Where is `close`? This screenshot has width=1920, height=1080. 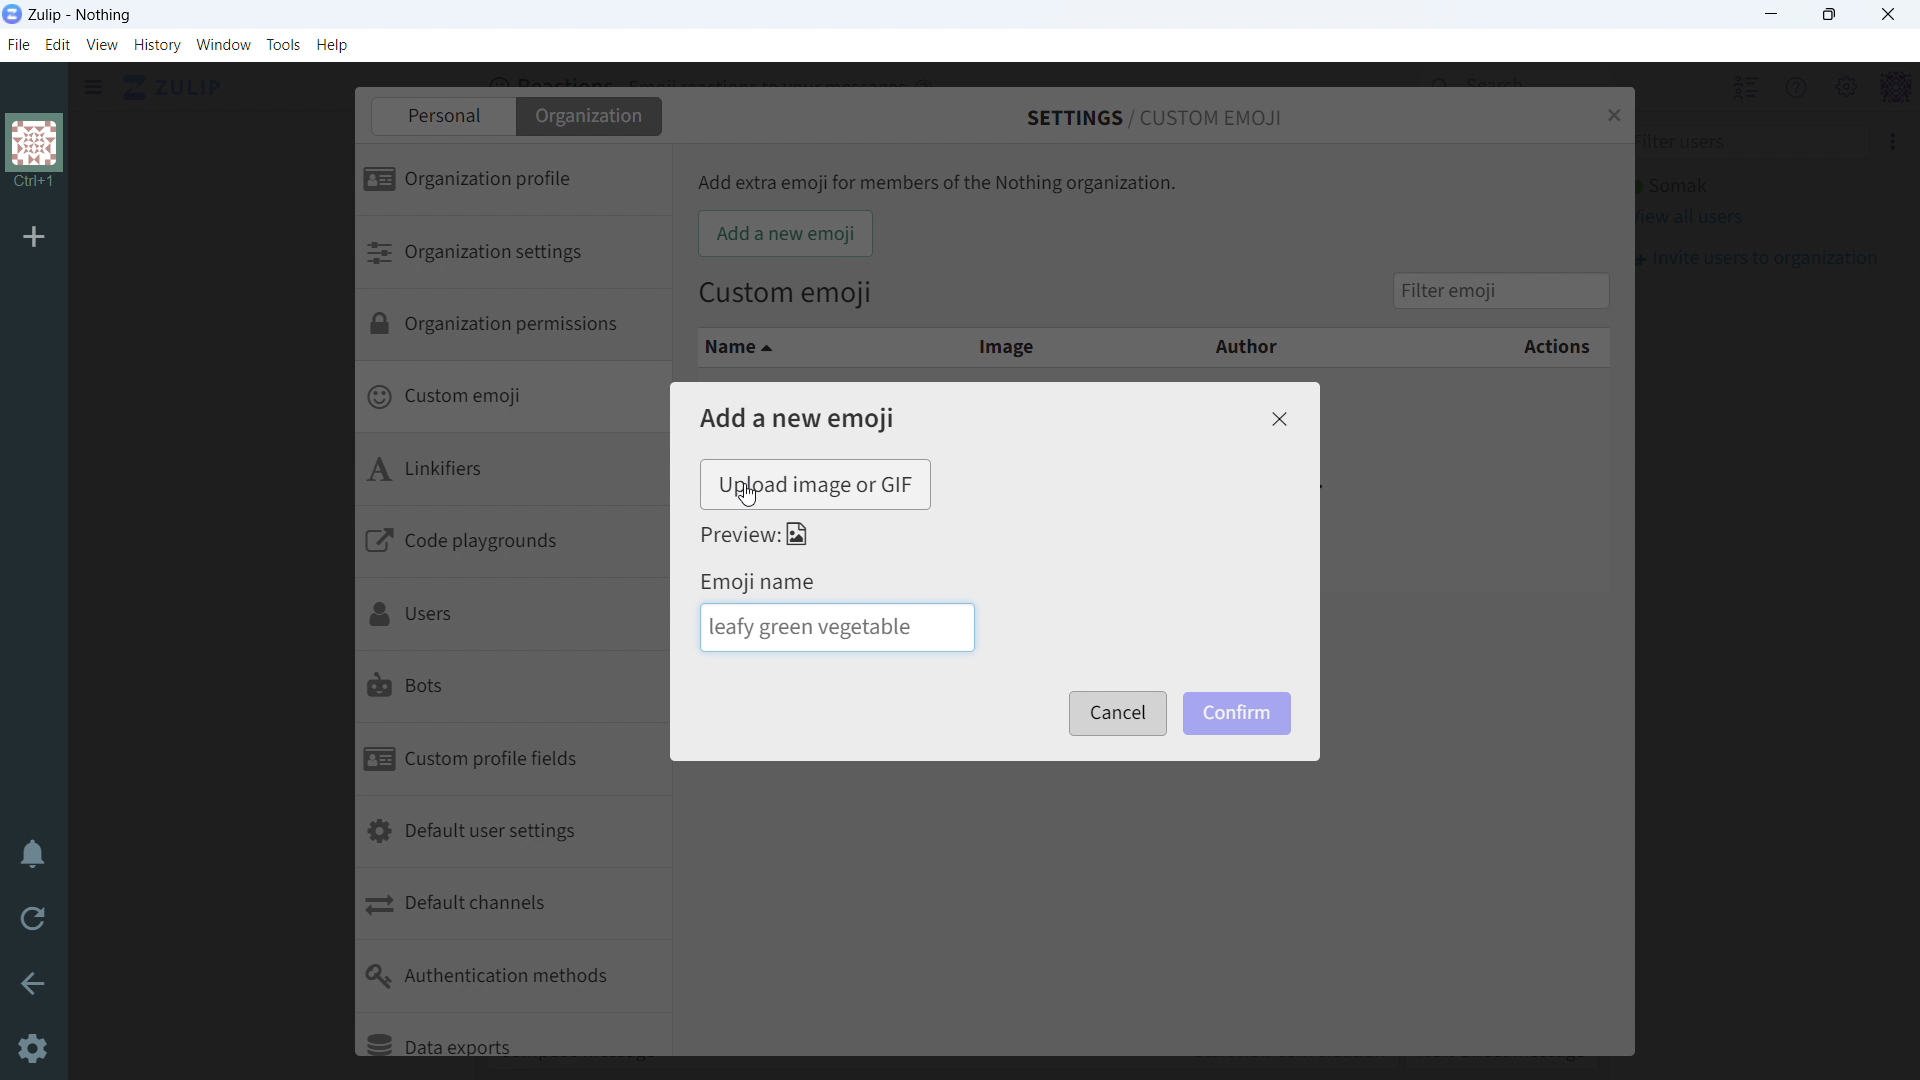 close is located at coordinates (1612, 113).